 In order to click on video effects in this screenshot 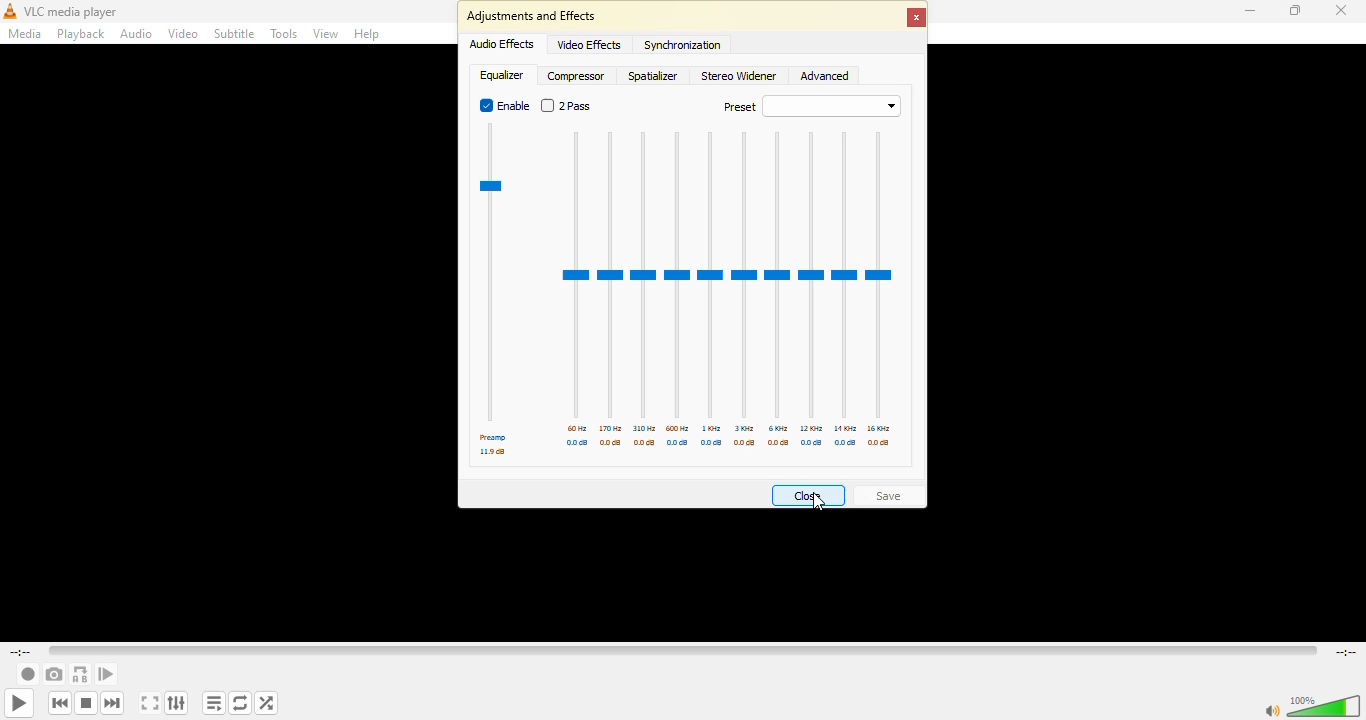, I will do `click(589, 45)`.